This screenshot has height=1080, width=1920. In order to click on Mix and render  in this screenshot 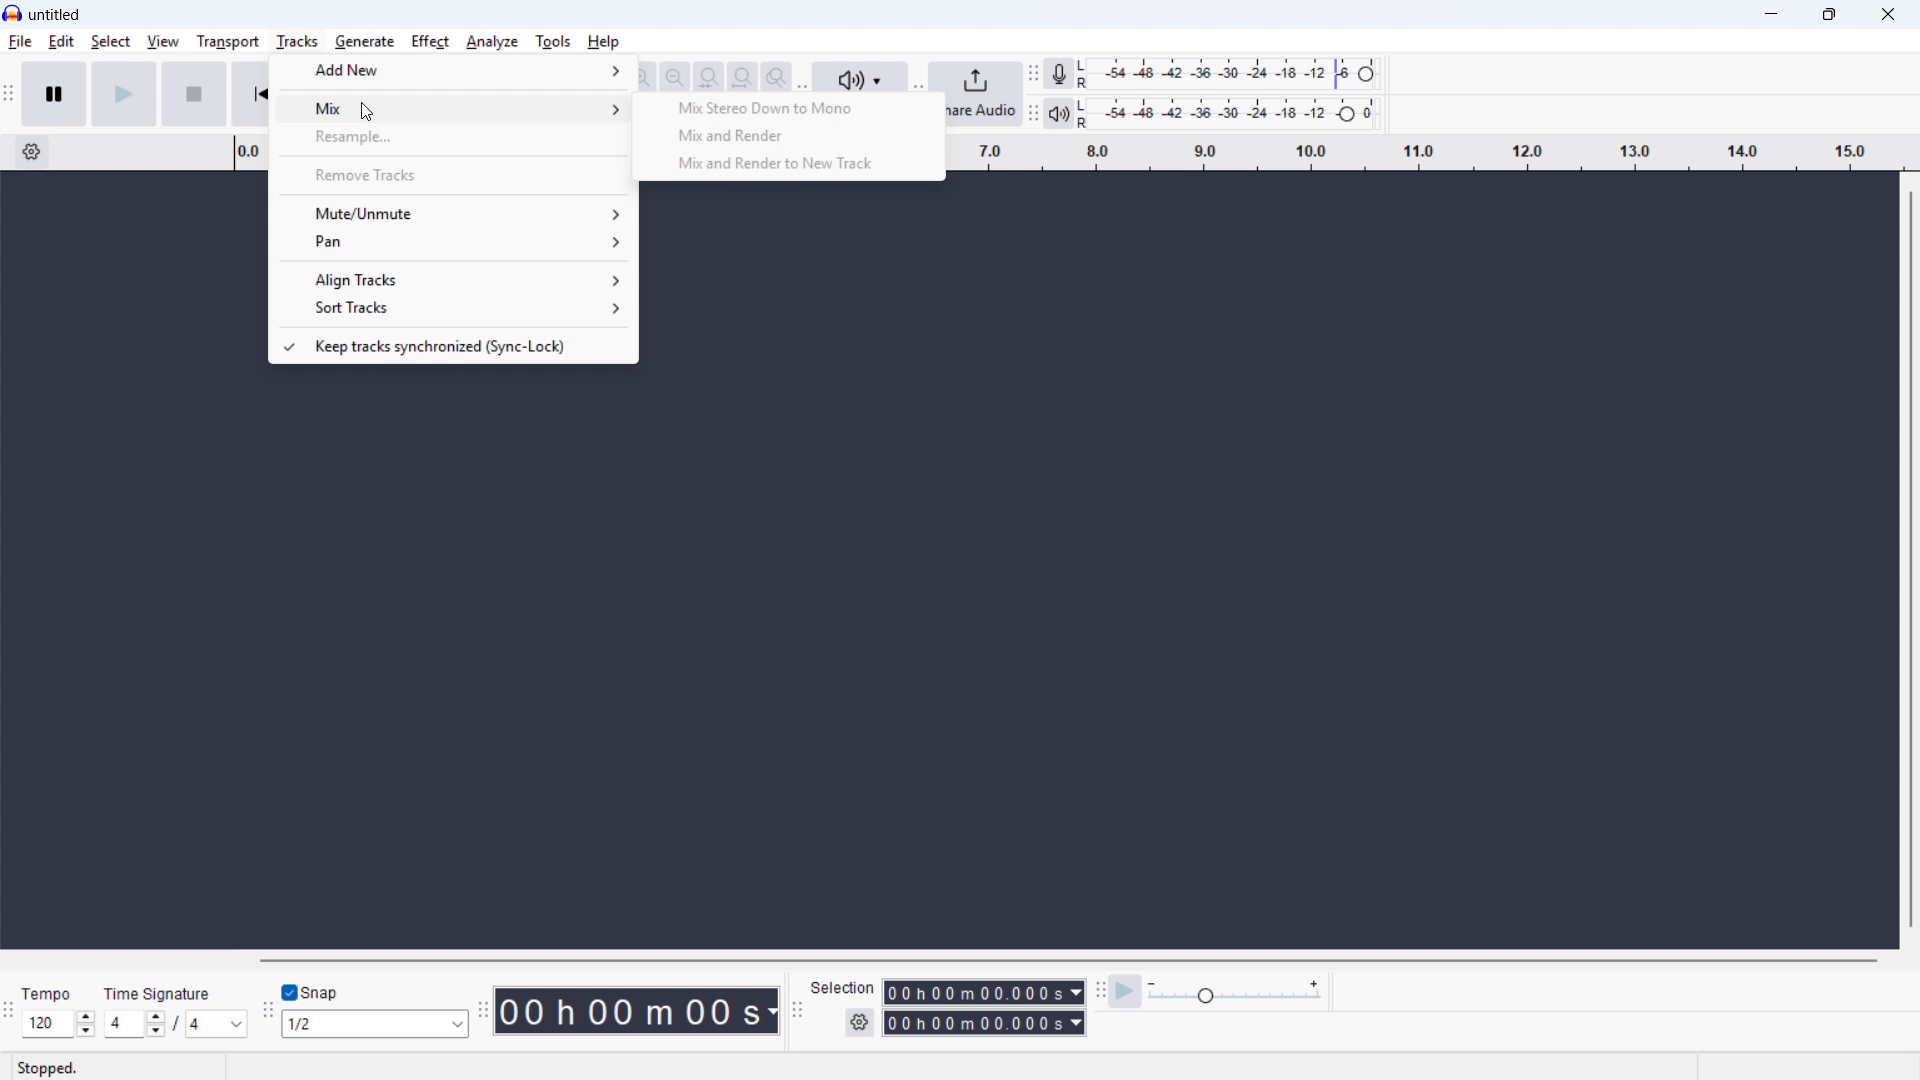, I will do `click(787, 135)`.